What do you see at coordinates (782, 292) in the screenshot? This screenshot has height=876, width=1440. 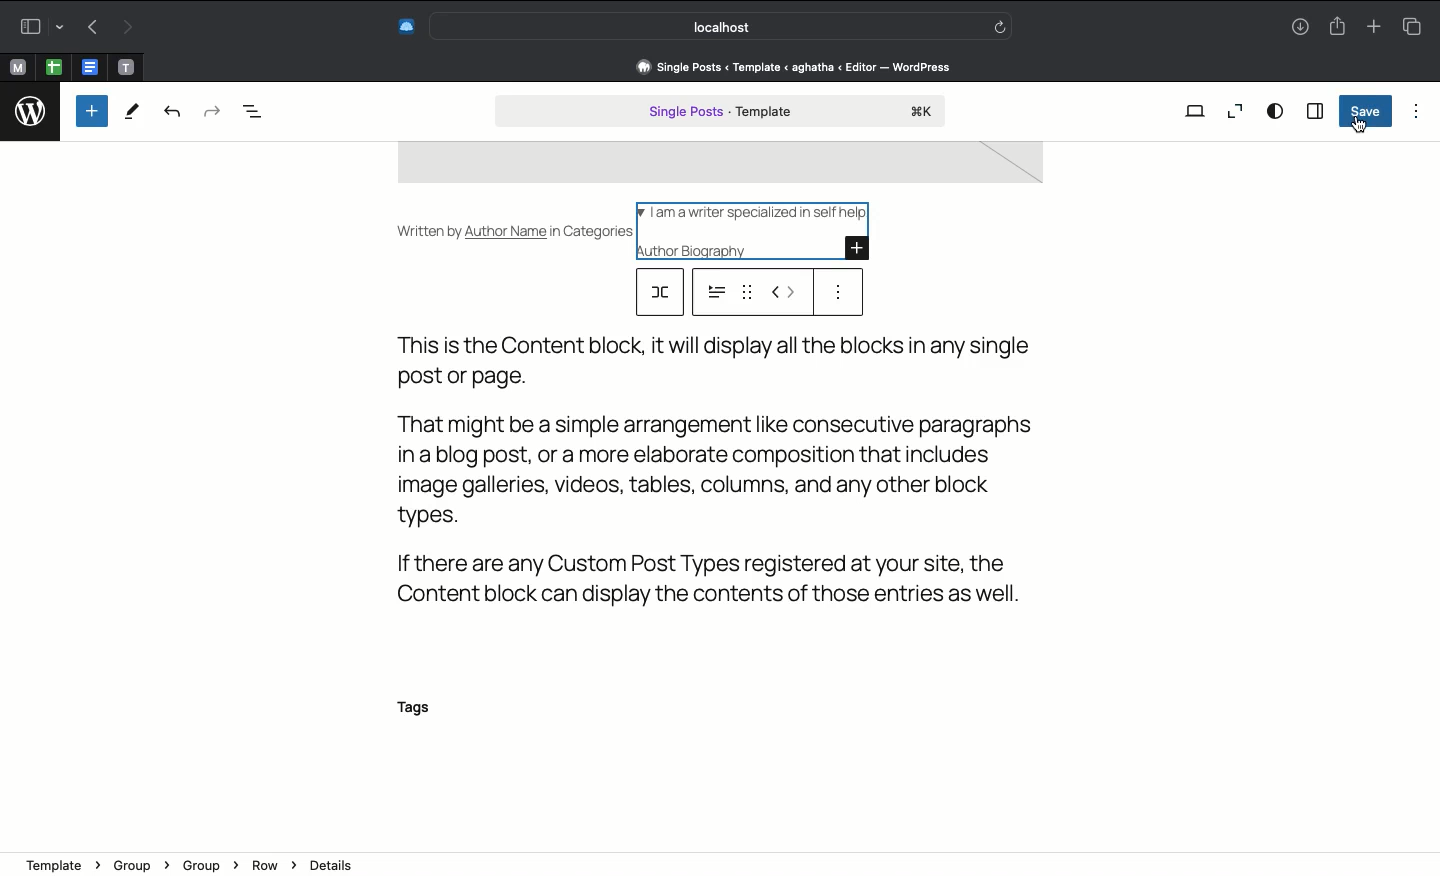 I see `Move left right` at bounding box center [782, 292].